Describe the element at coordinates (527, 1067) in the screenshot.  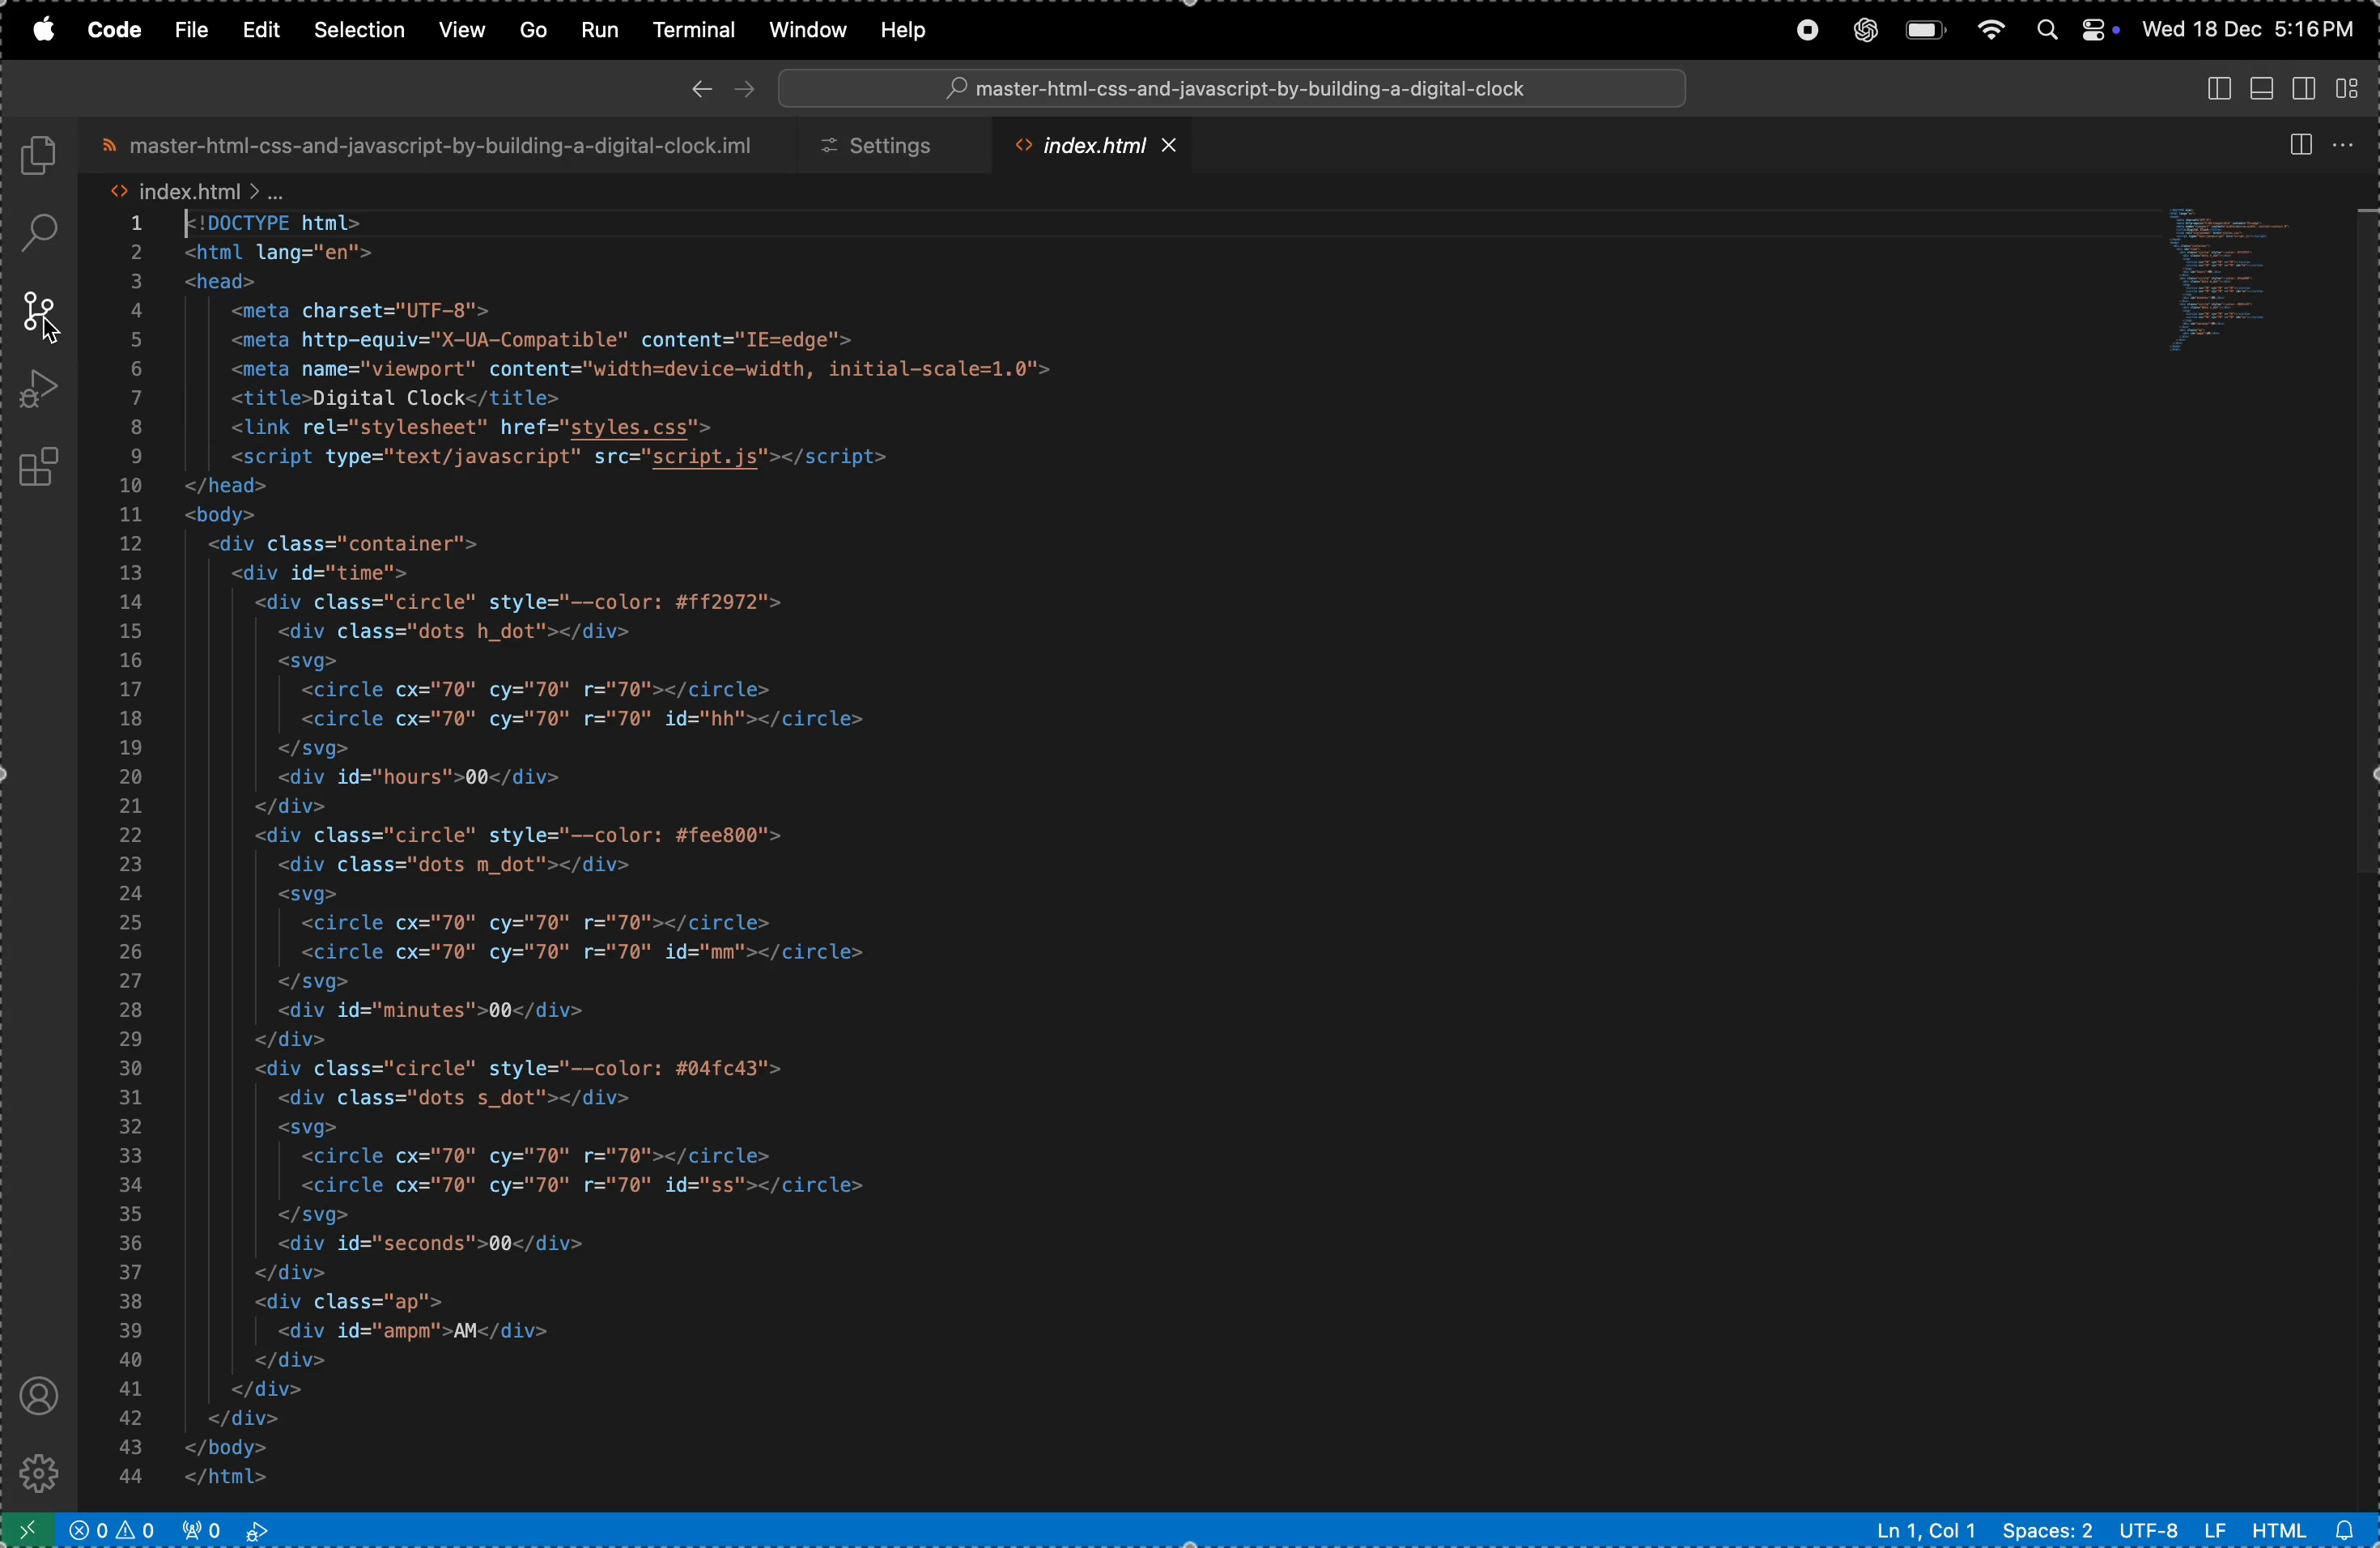
I see `<div class="circle" style="--color: #04fc43">` at that location.